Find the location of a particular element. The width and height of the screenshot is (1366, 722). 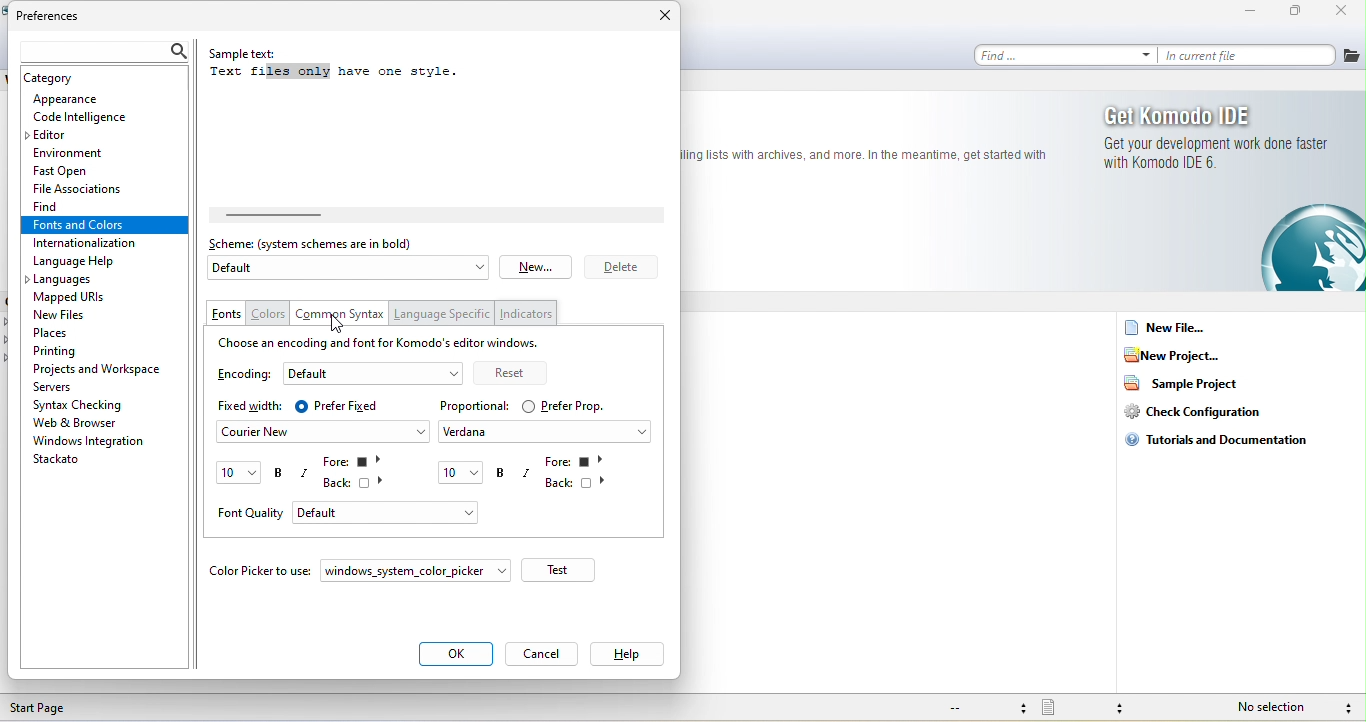

bold is located at coordinates (504, 473).